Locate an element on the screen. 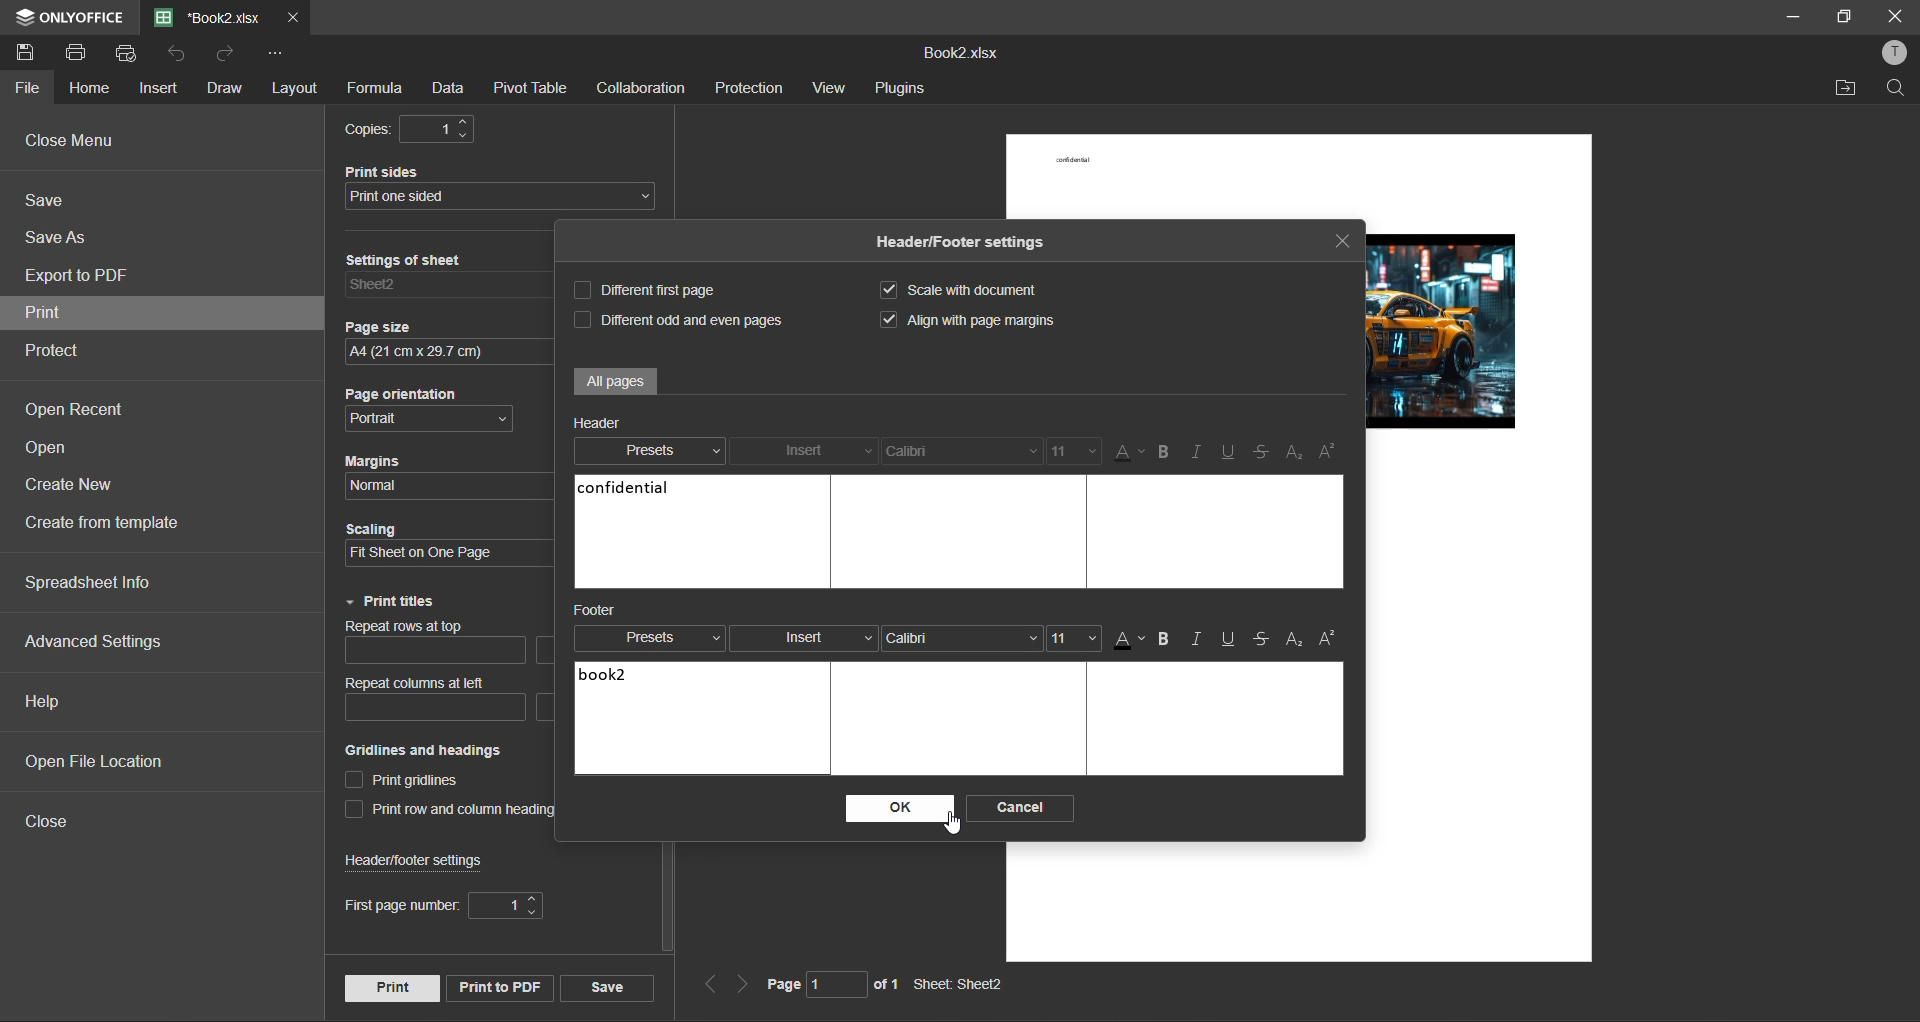 The width and height of the screenshot is (1920, 1022). close menu is located at coordinates (76, 140).